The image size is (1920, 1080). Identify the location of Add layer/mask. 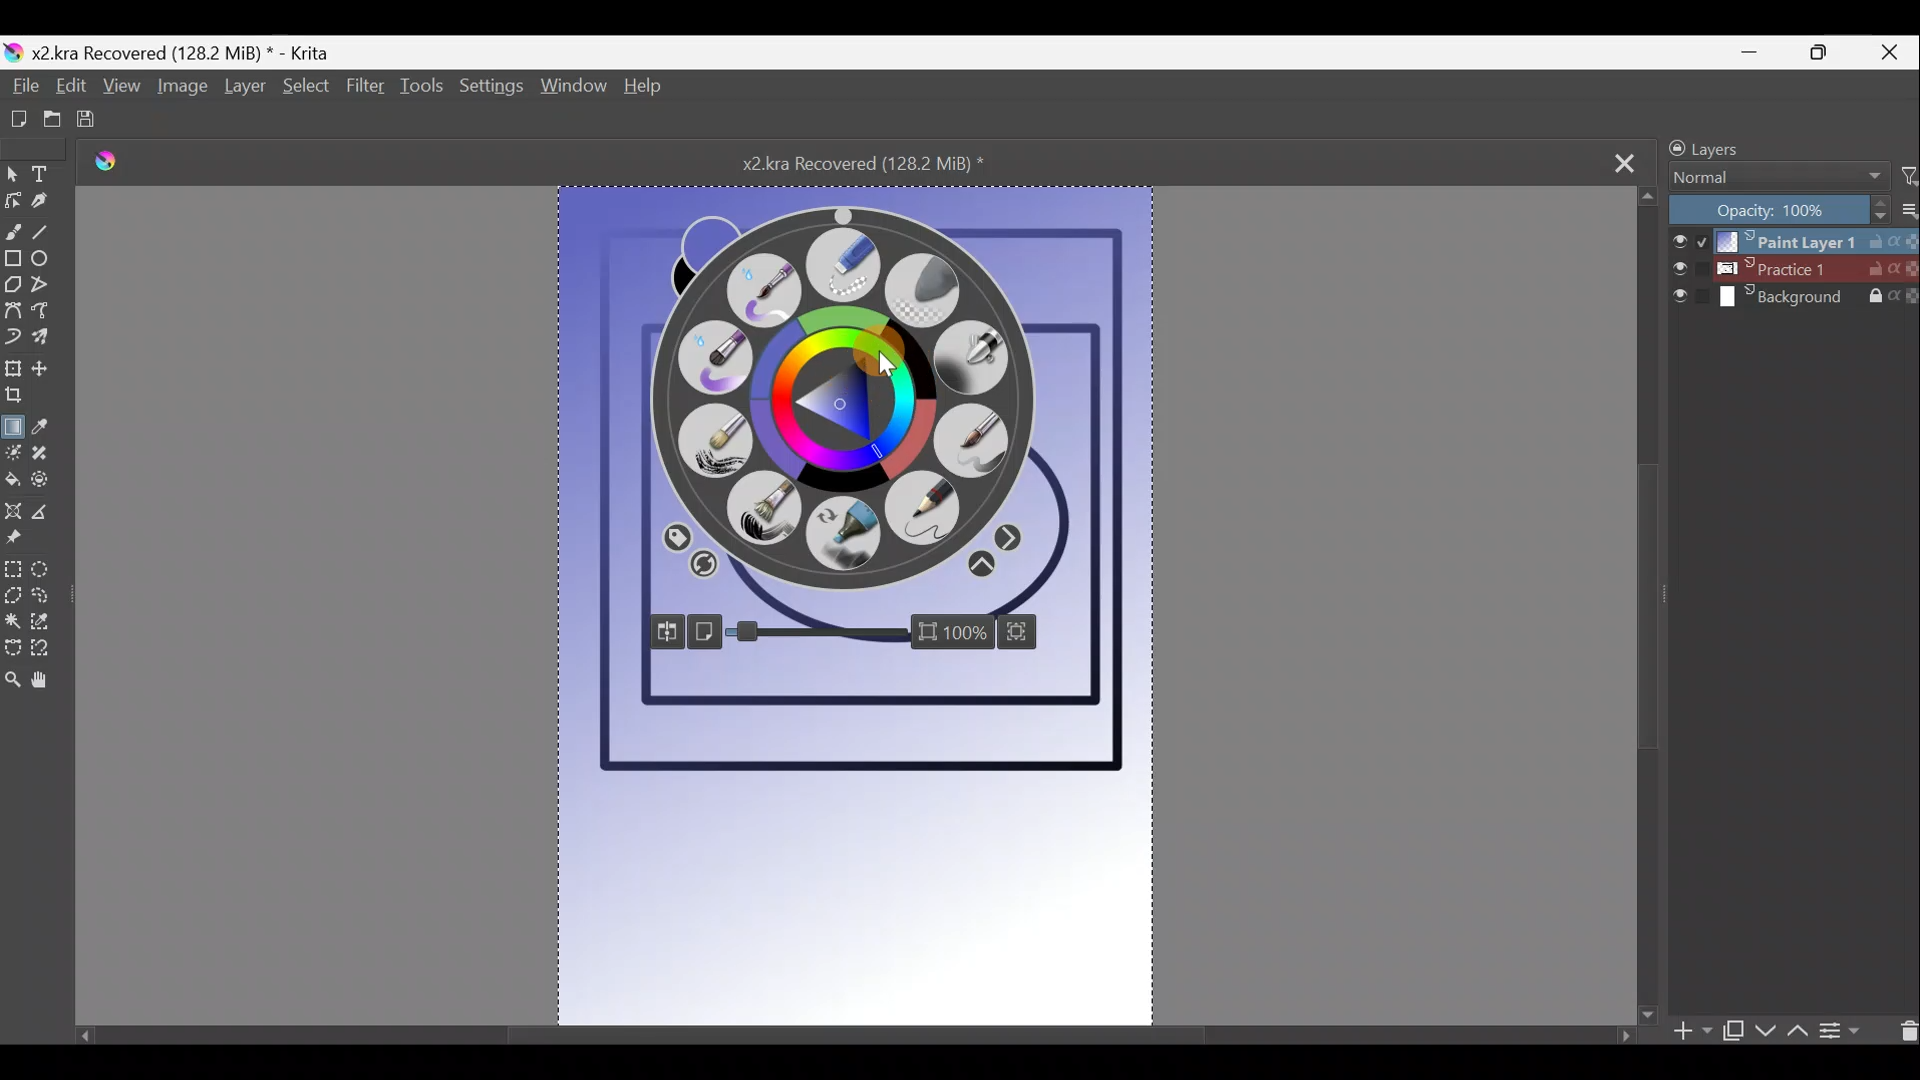
(1694, 1032).